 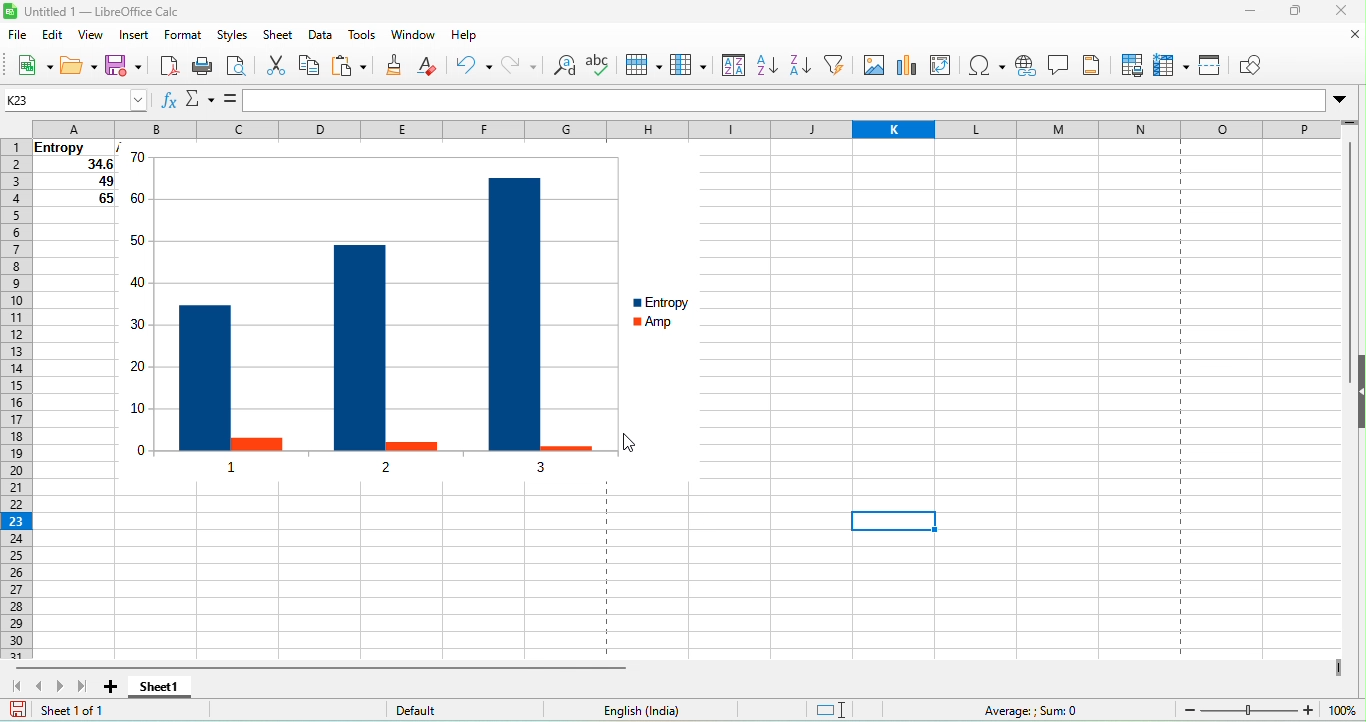 What do you see at coordinates (1299, 10) in the screenshot?
I see `maximize` at bounding box center [1299, 10].